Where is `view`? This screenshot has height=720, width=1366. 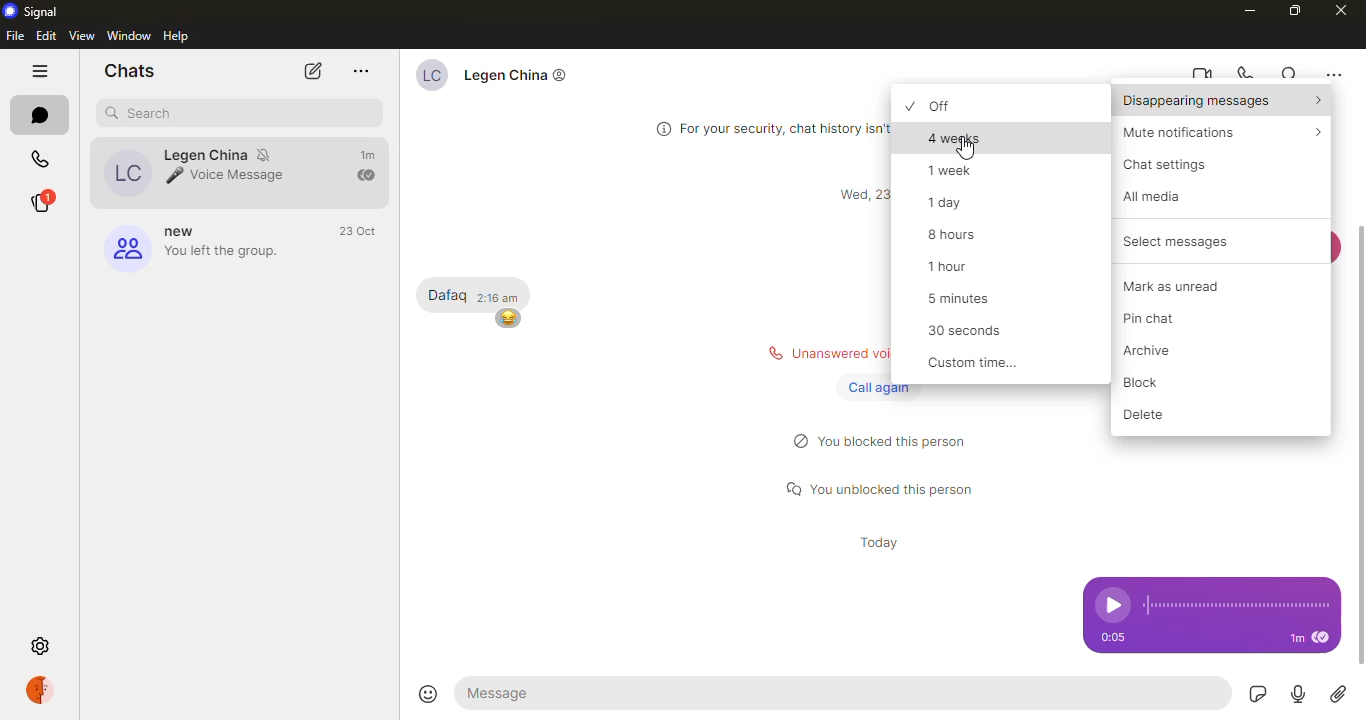
view is located at coordinates (81, 36).